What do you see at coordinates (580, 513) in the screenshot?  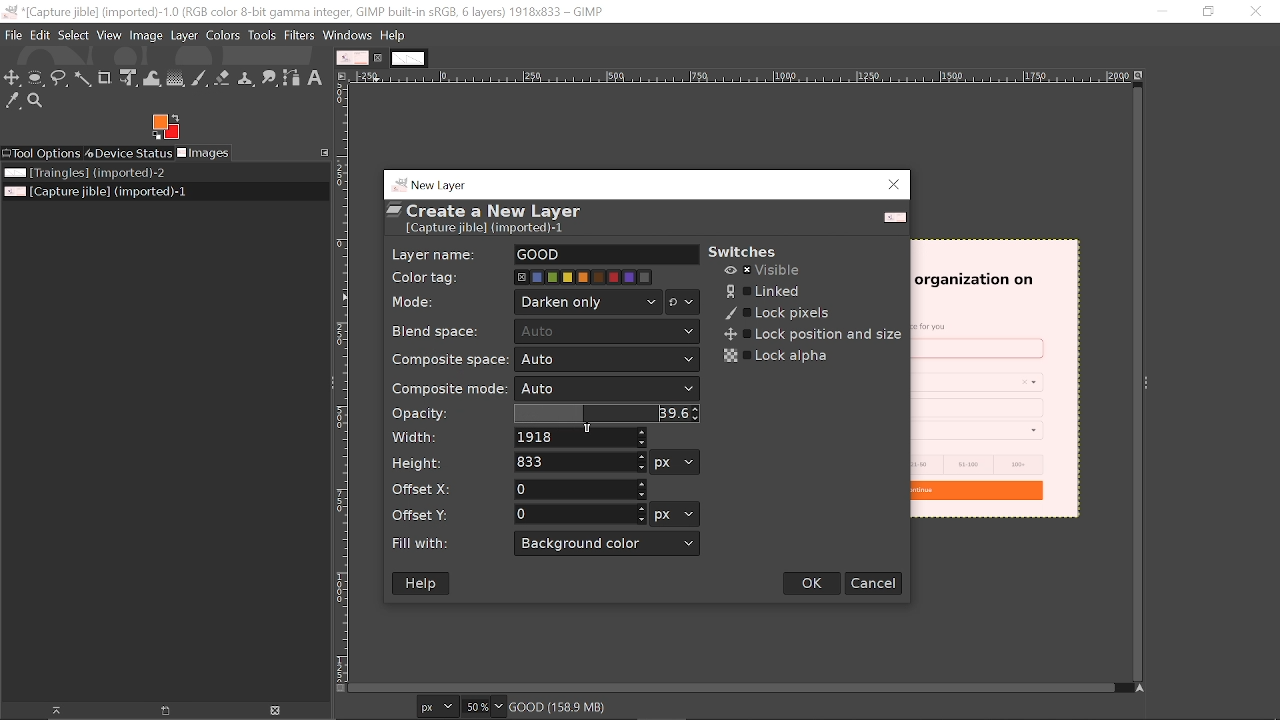 I see `offset Y` at bounding box center [580, 513].